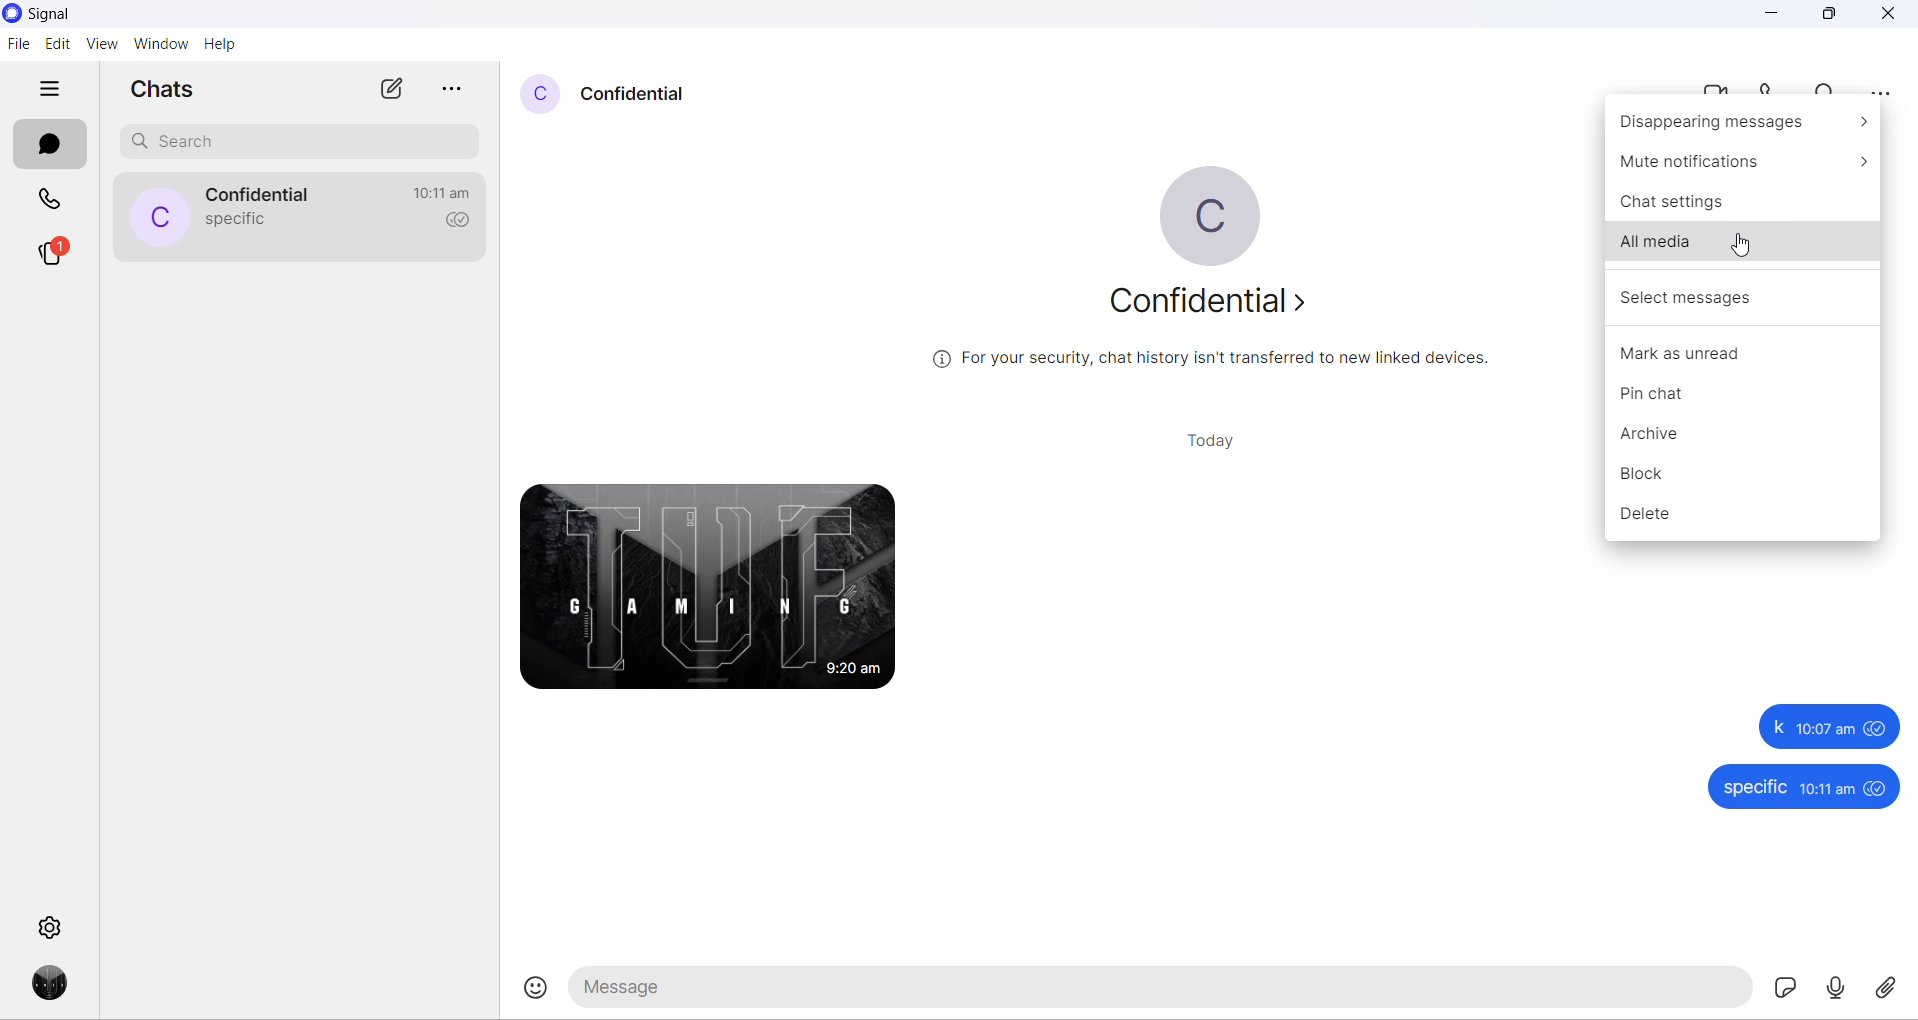 This screenshot has height=1020, width=1918. Describe the element at coordinates (1840, 989) in the screenshot. I see `voice mail` at that location.